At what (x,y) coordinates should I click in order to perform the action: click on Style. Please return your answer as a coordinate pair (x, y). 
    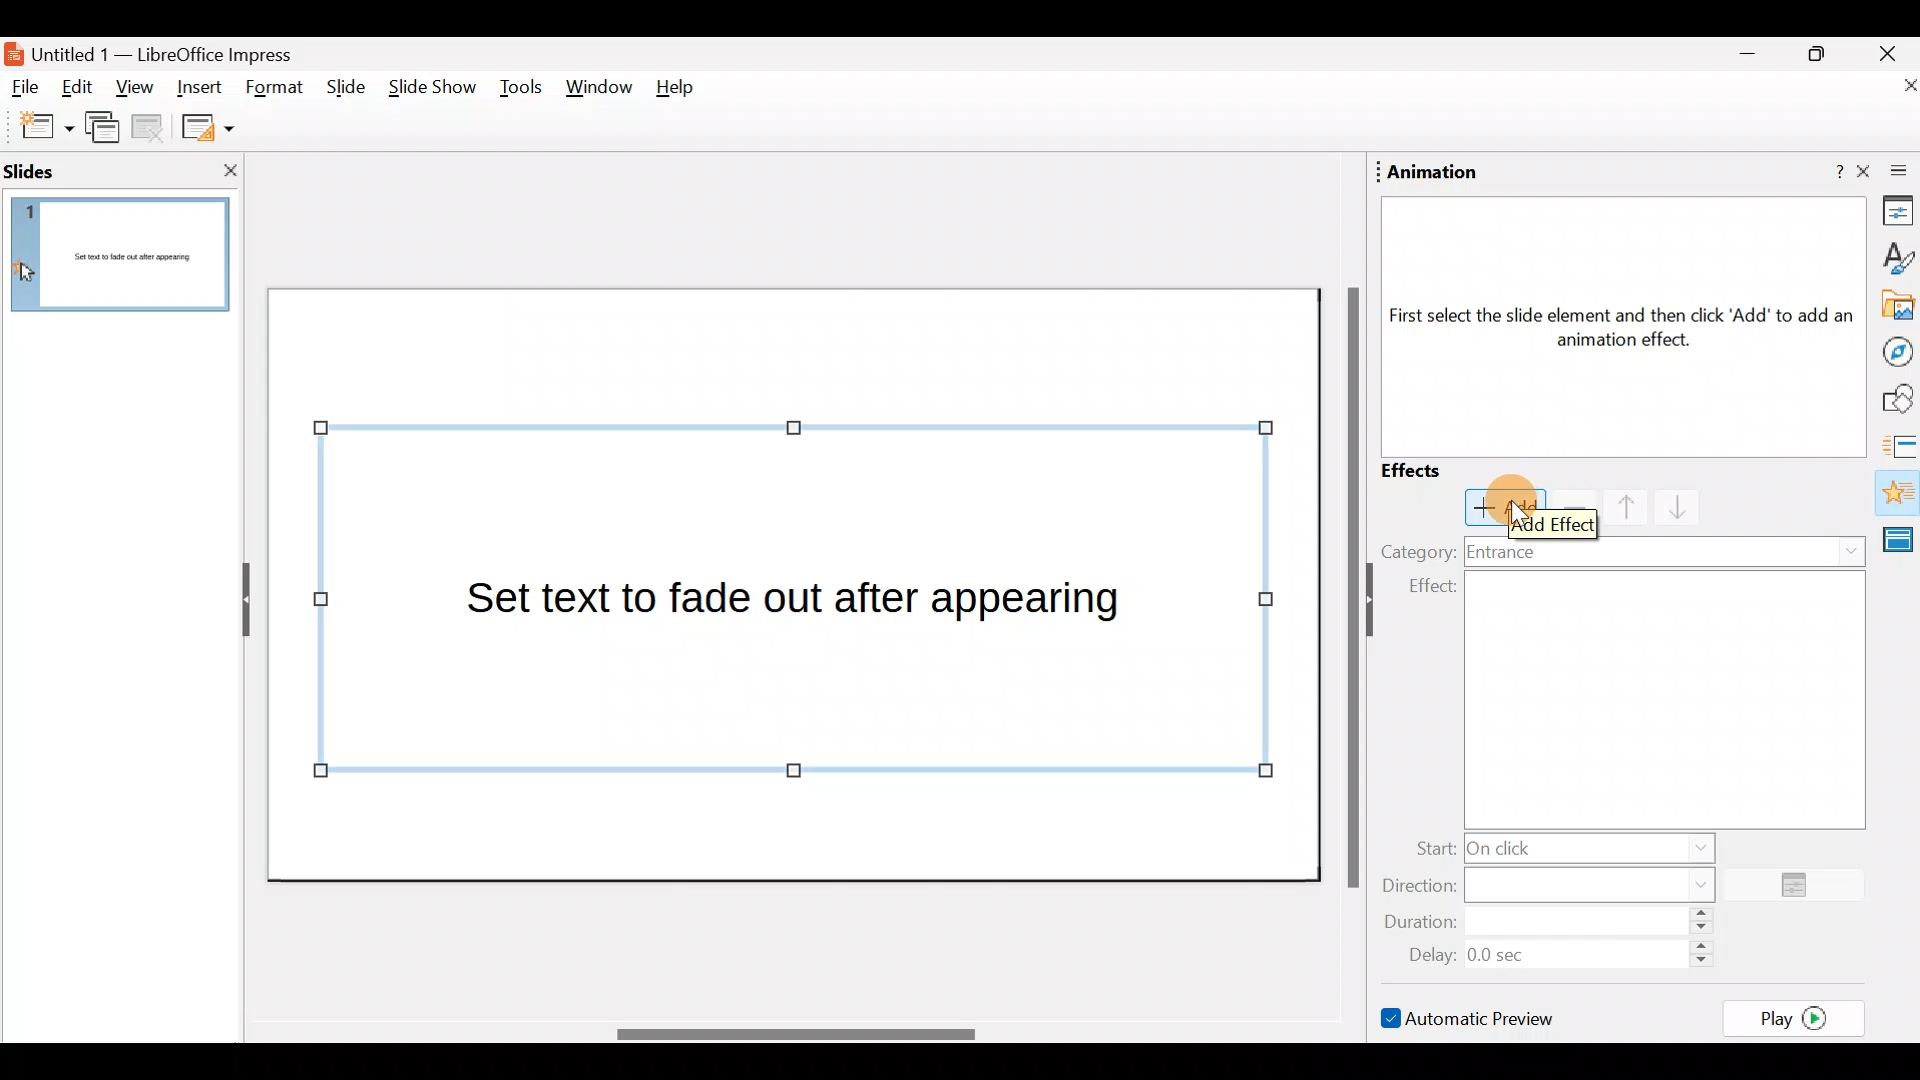
    Looking at the image, I should click on (1896, 257).